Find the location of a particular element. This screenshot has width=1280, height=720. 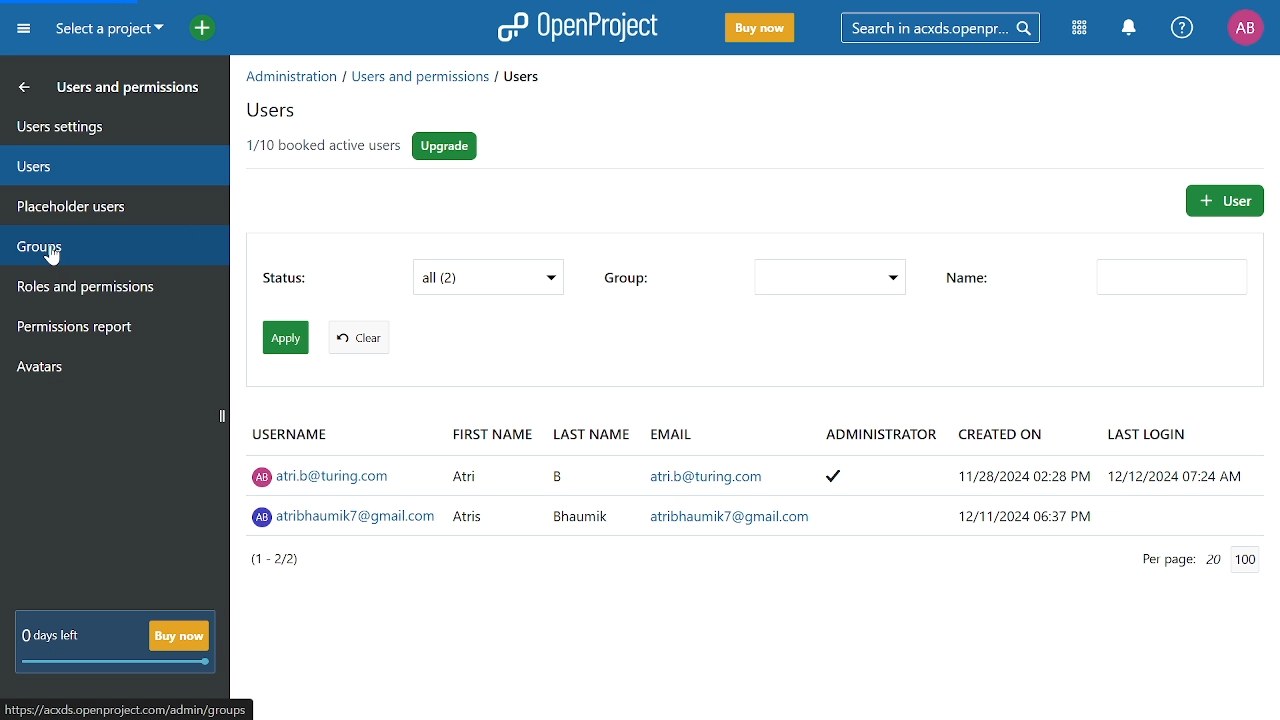

Modules is located at coordinates (1081, 27).